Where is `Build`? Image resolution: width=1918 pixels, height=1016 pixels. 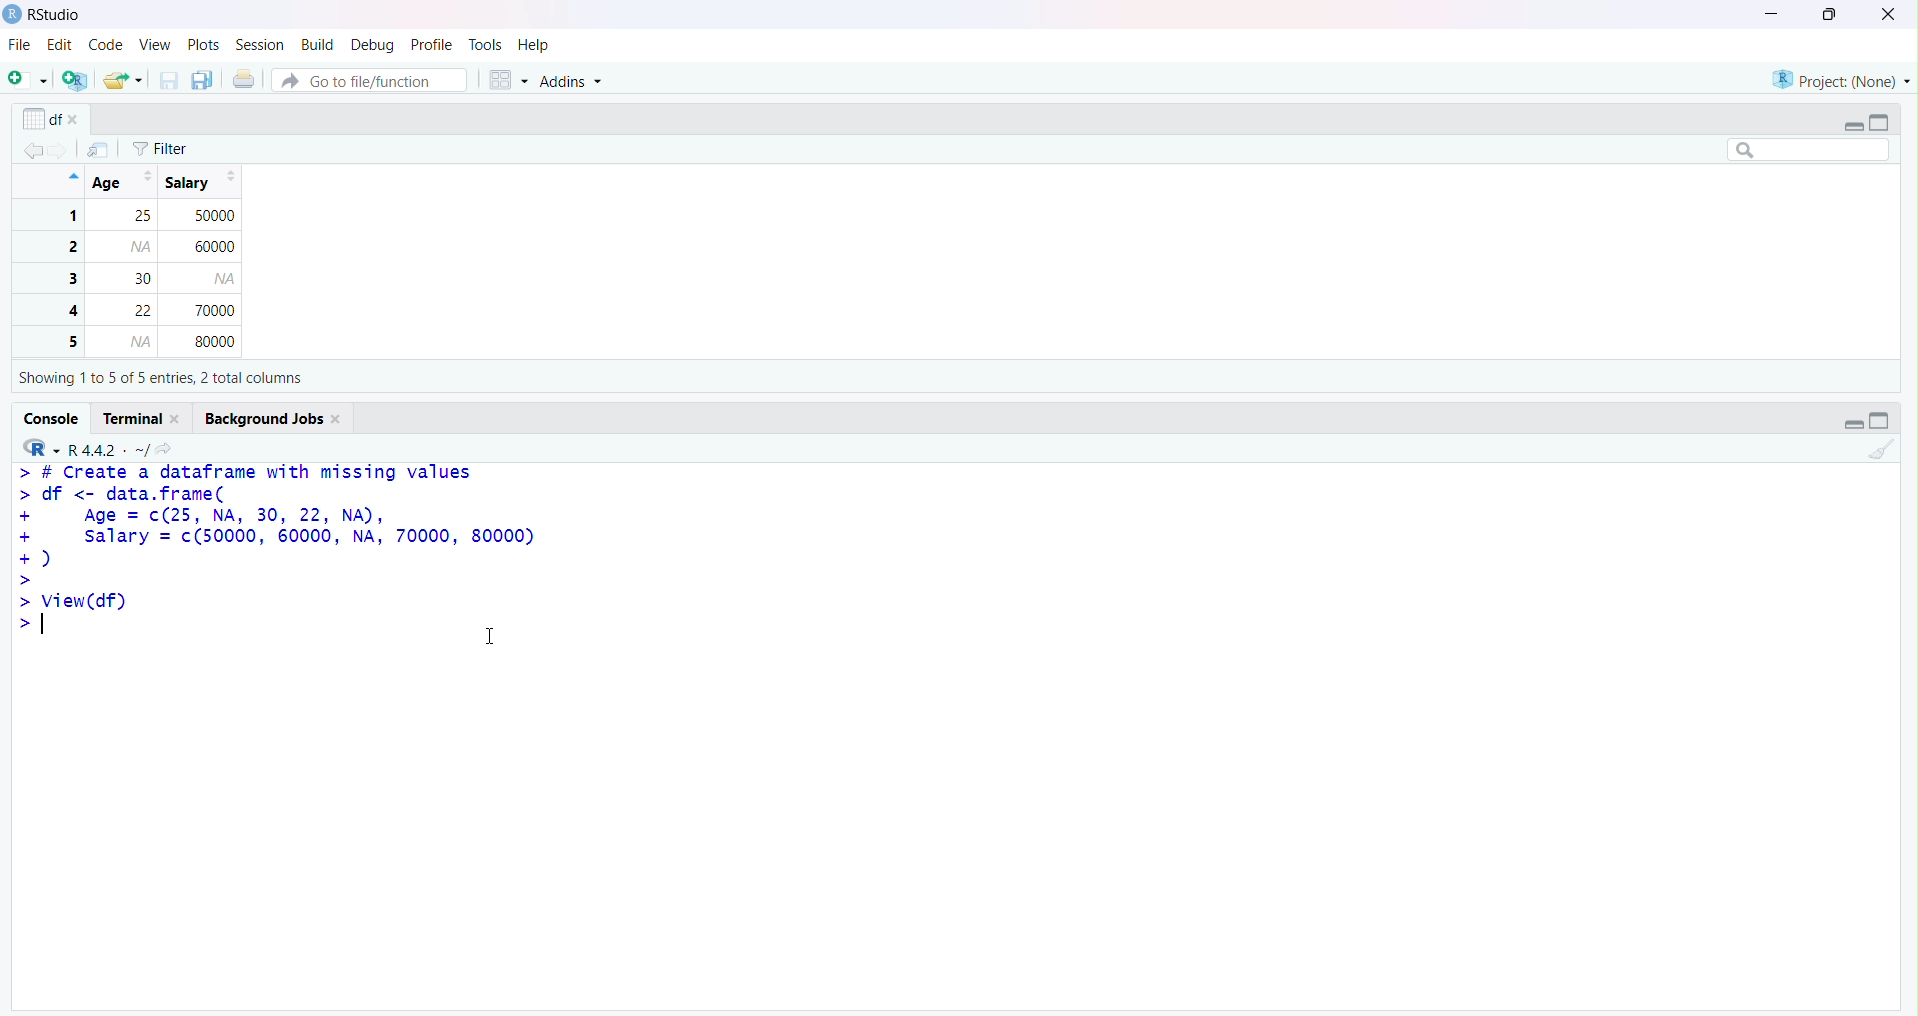
Build is located at coordinates (318, 44).